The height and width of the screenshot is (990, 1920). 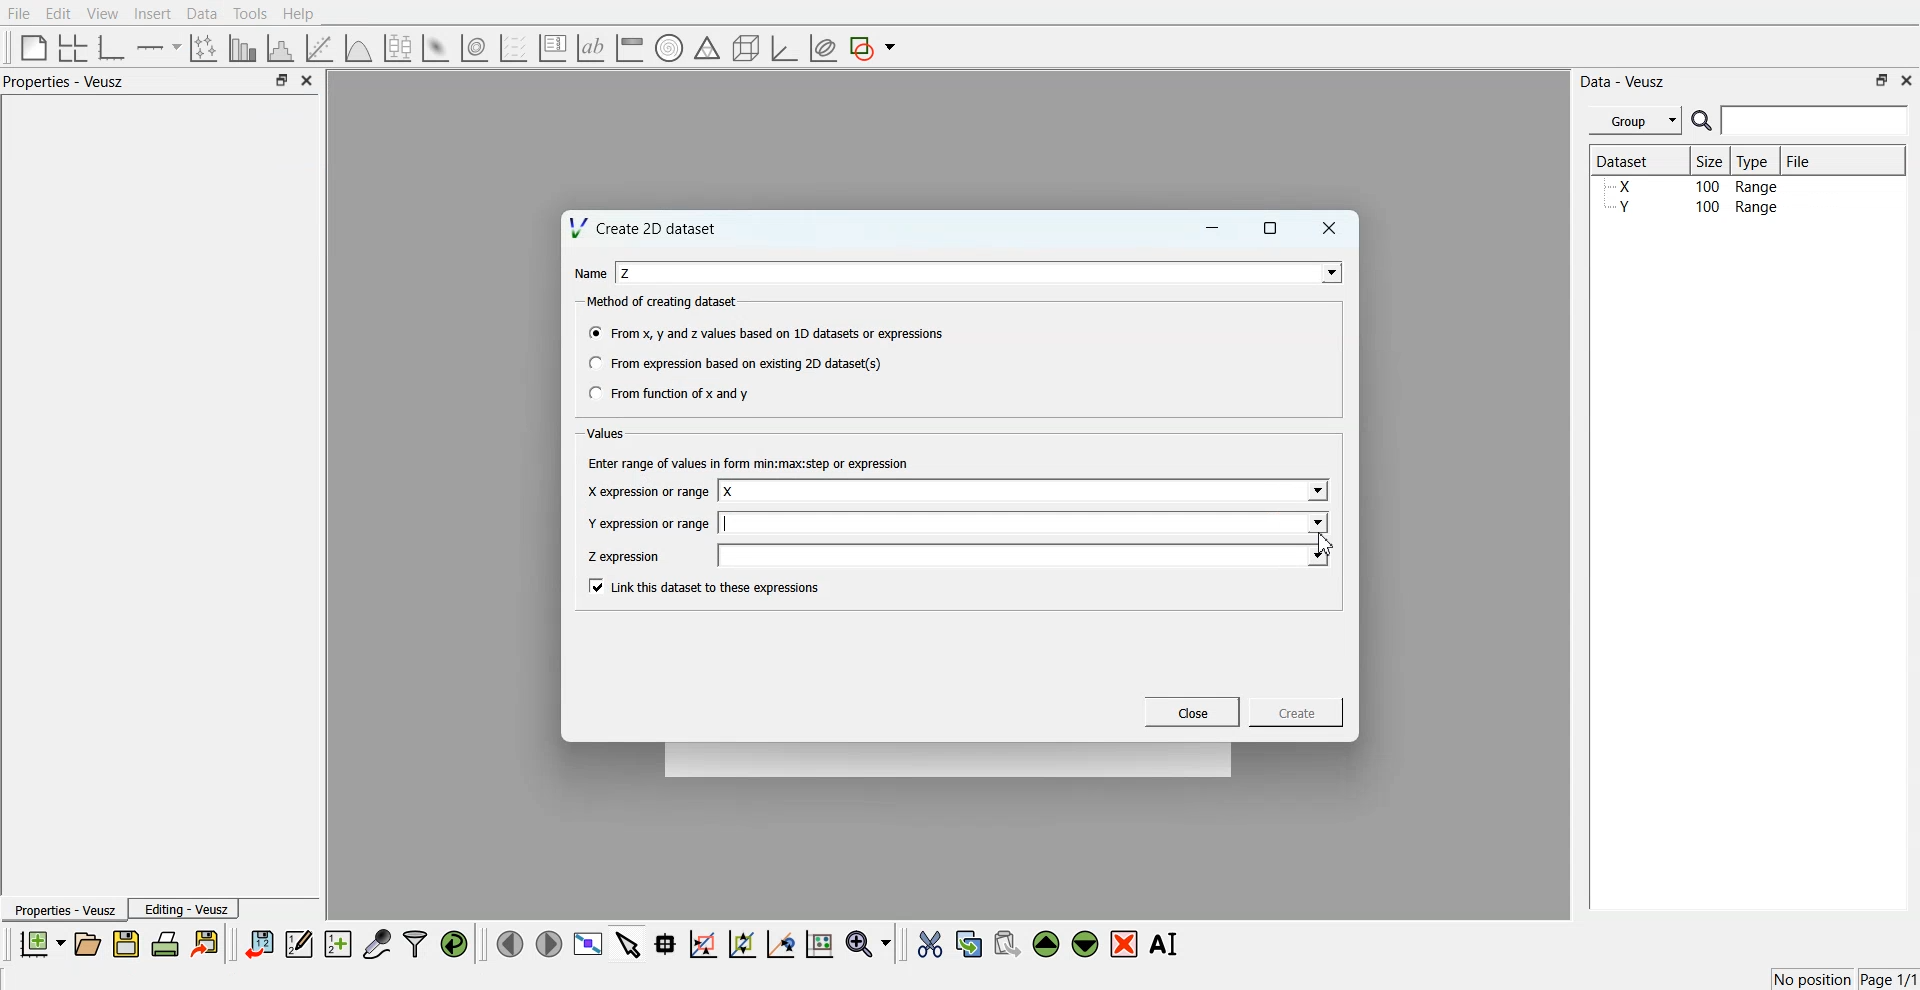 I want to click on Search Bar, so click(x=1801, y=120).